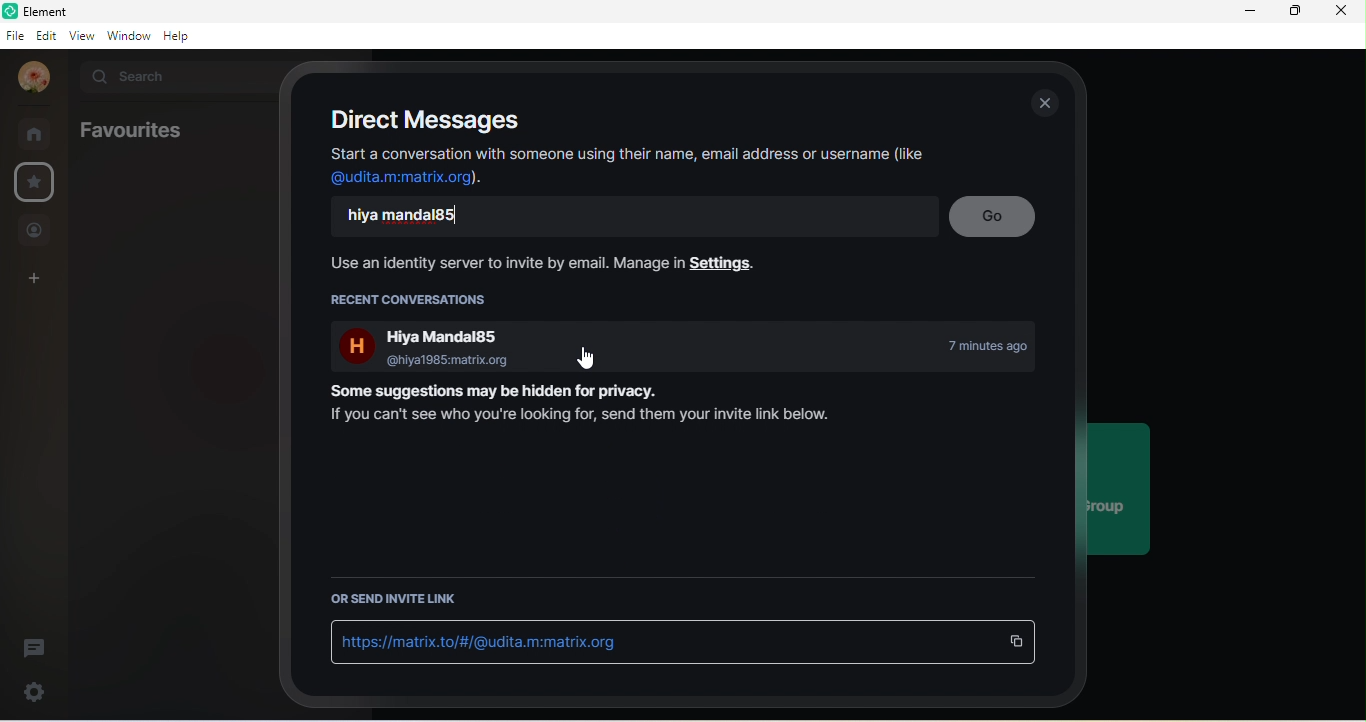  Describe the element at coordinates (628, 167) in the screenshot. I see `Start a conversation with someone using their name, email address or username (like @udita.m:matrix.org).` at that location.